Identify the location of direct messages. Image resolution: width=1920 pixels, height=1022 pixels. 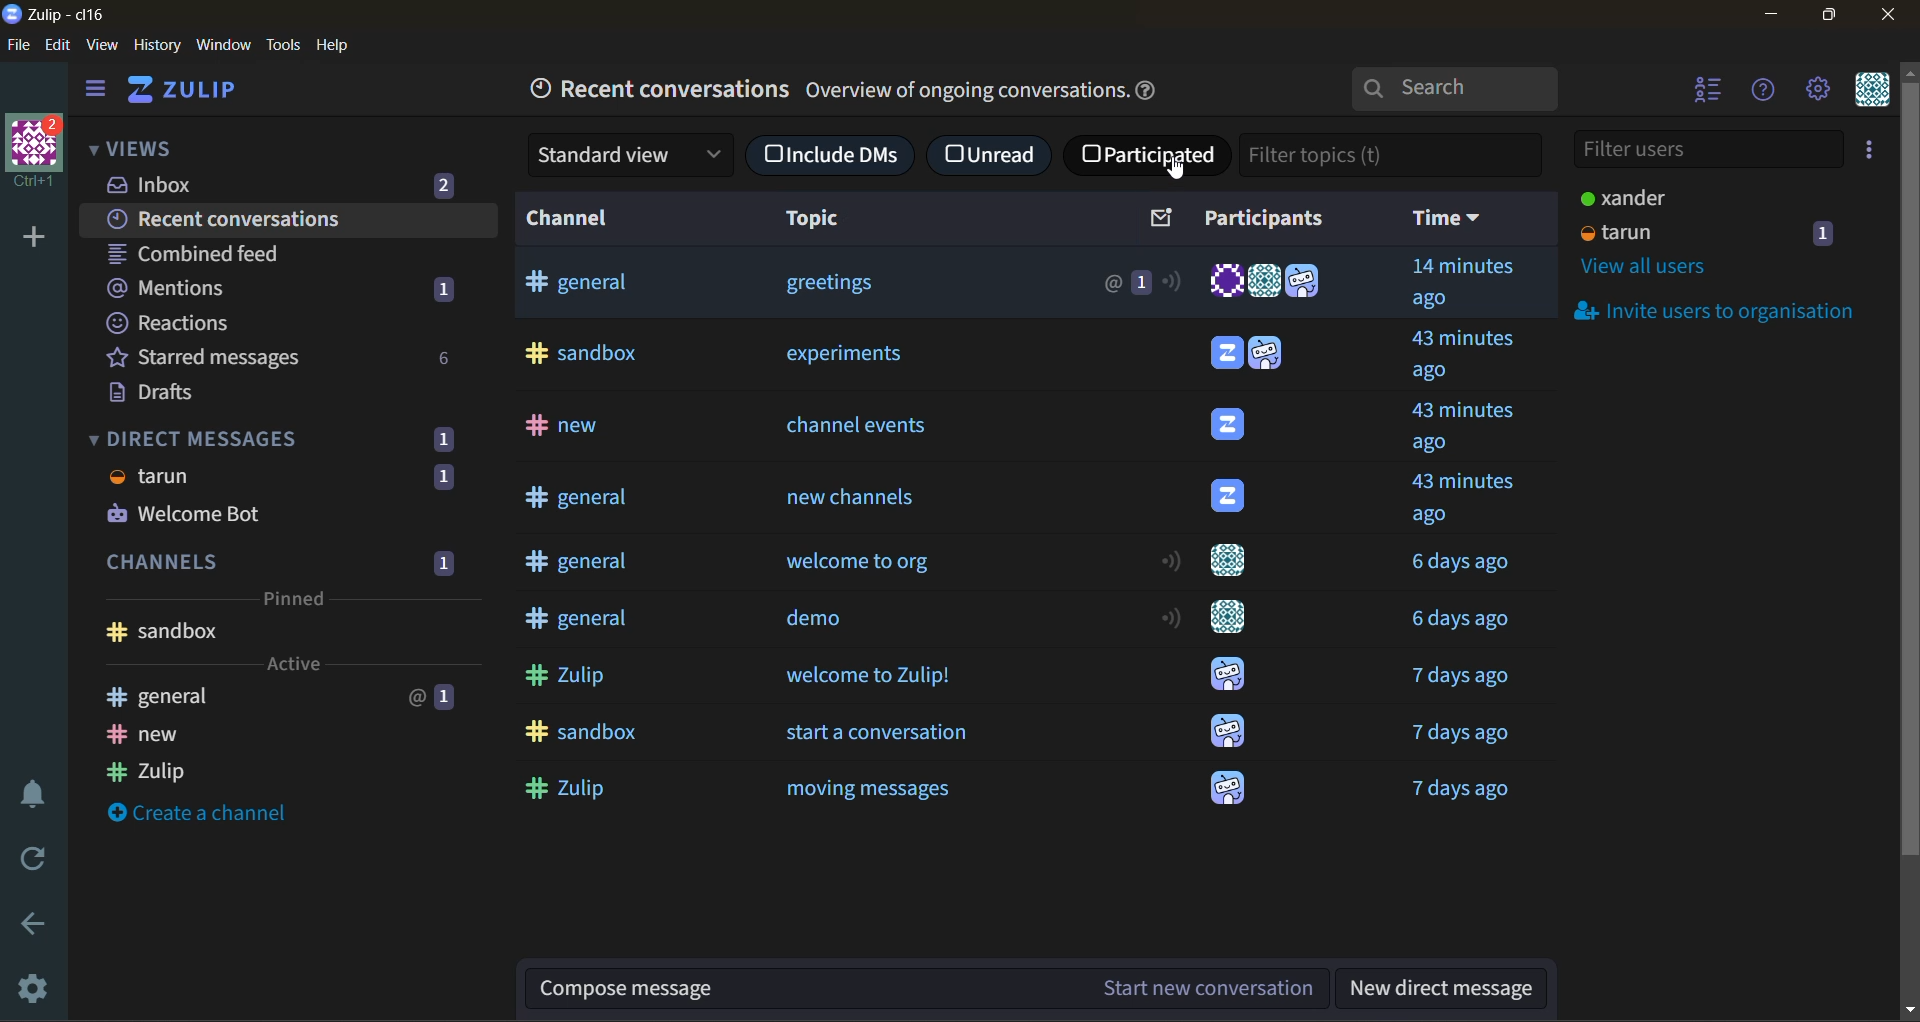
(283, 437).